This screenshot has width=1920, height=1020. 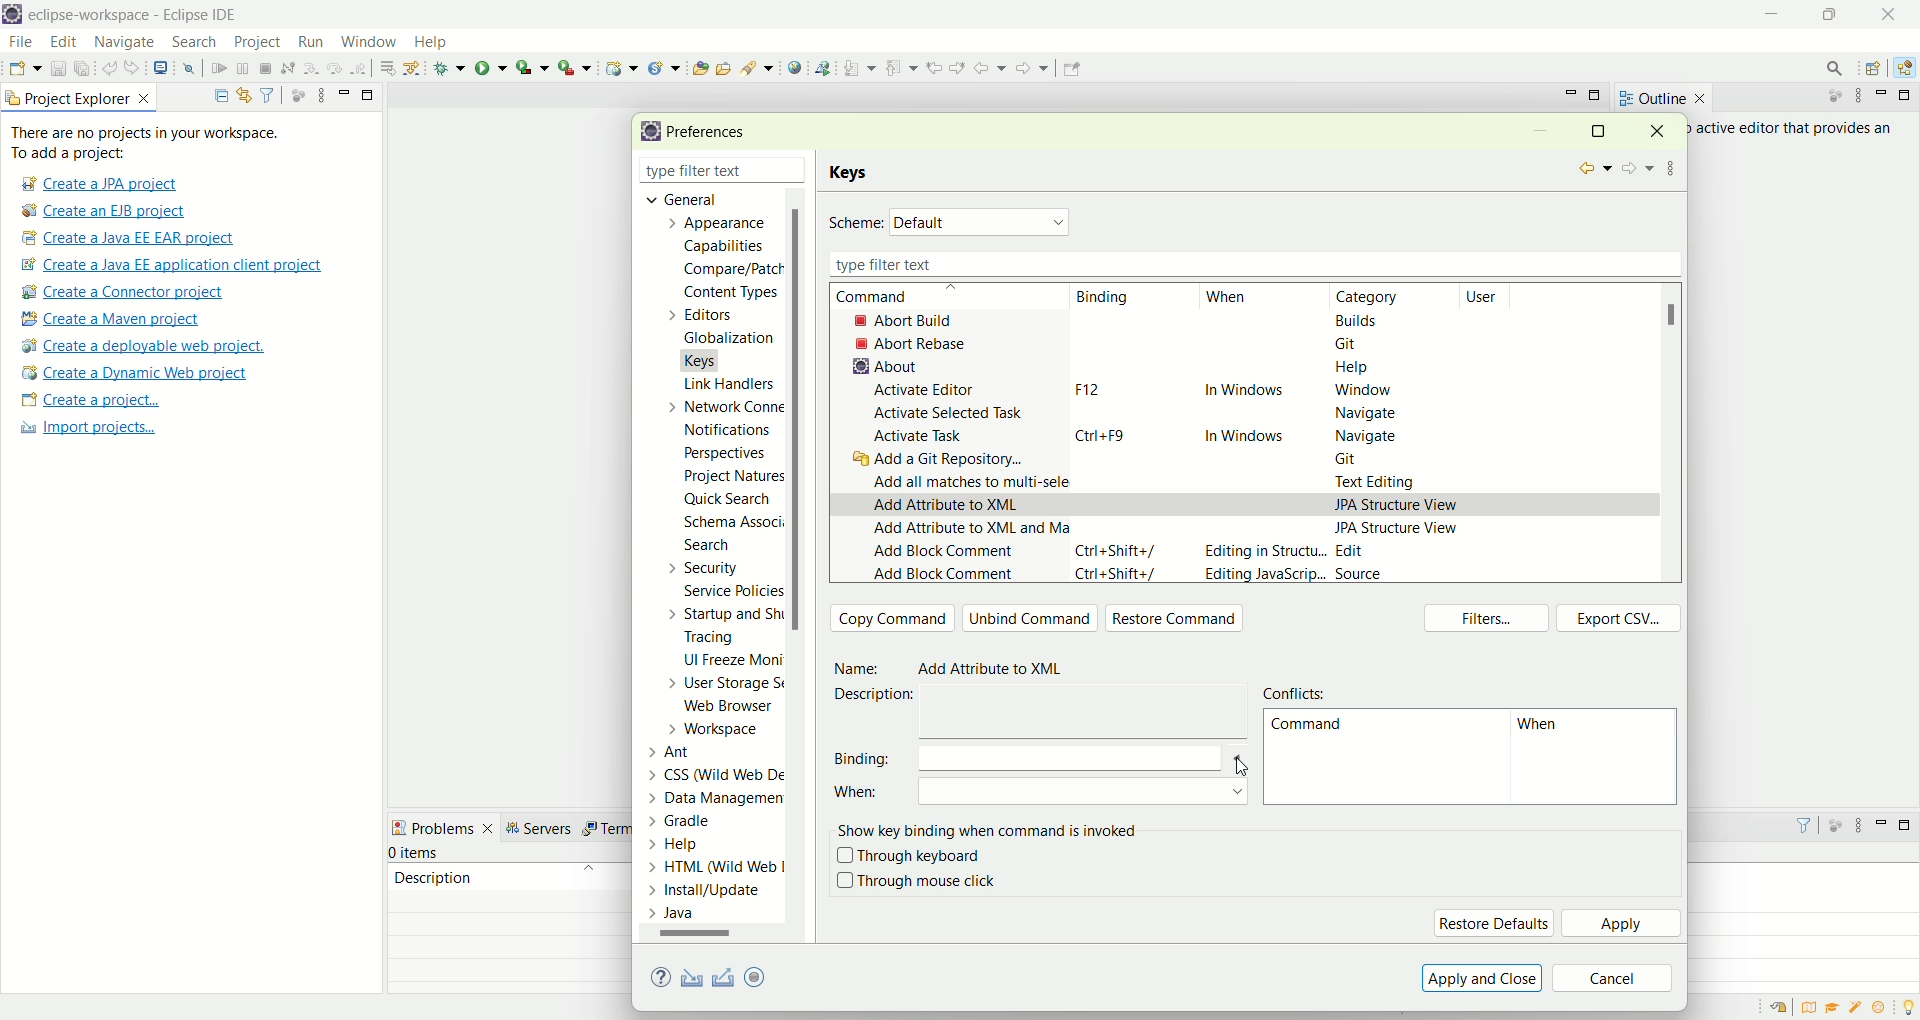 I want to click on maximize, so click(x=1835, y=14).